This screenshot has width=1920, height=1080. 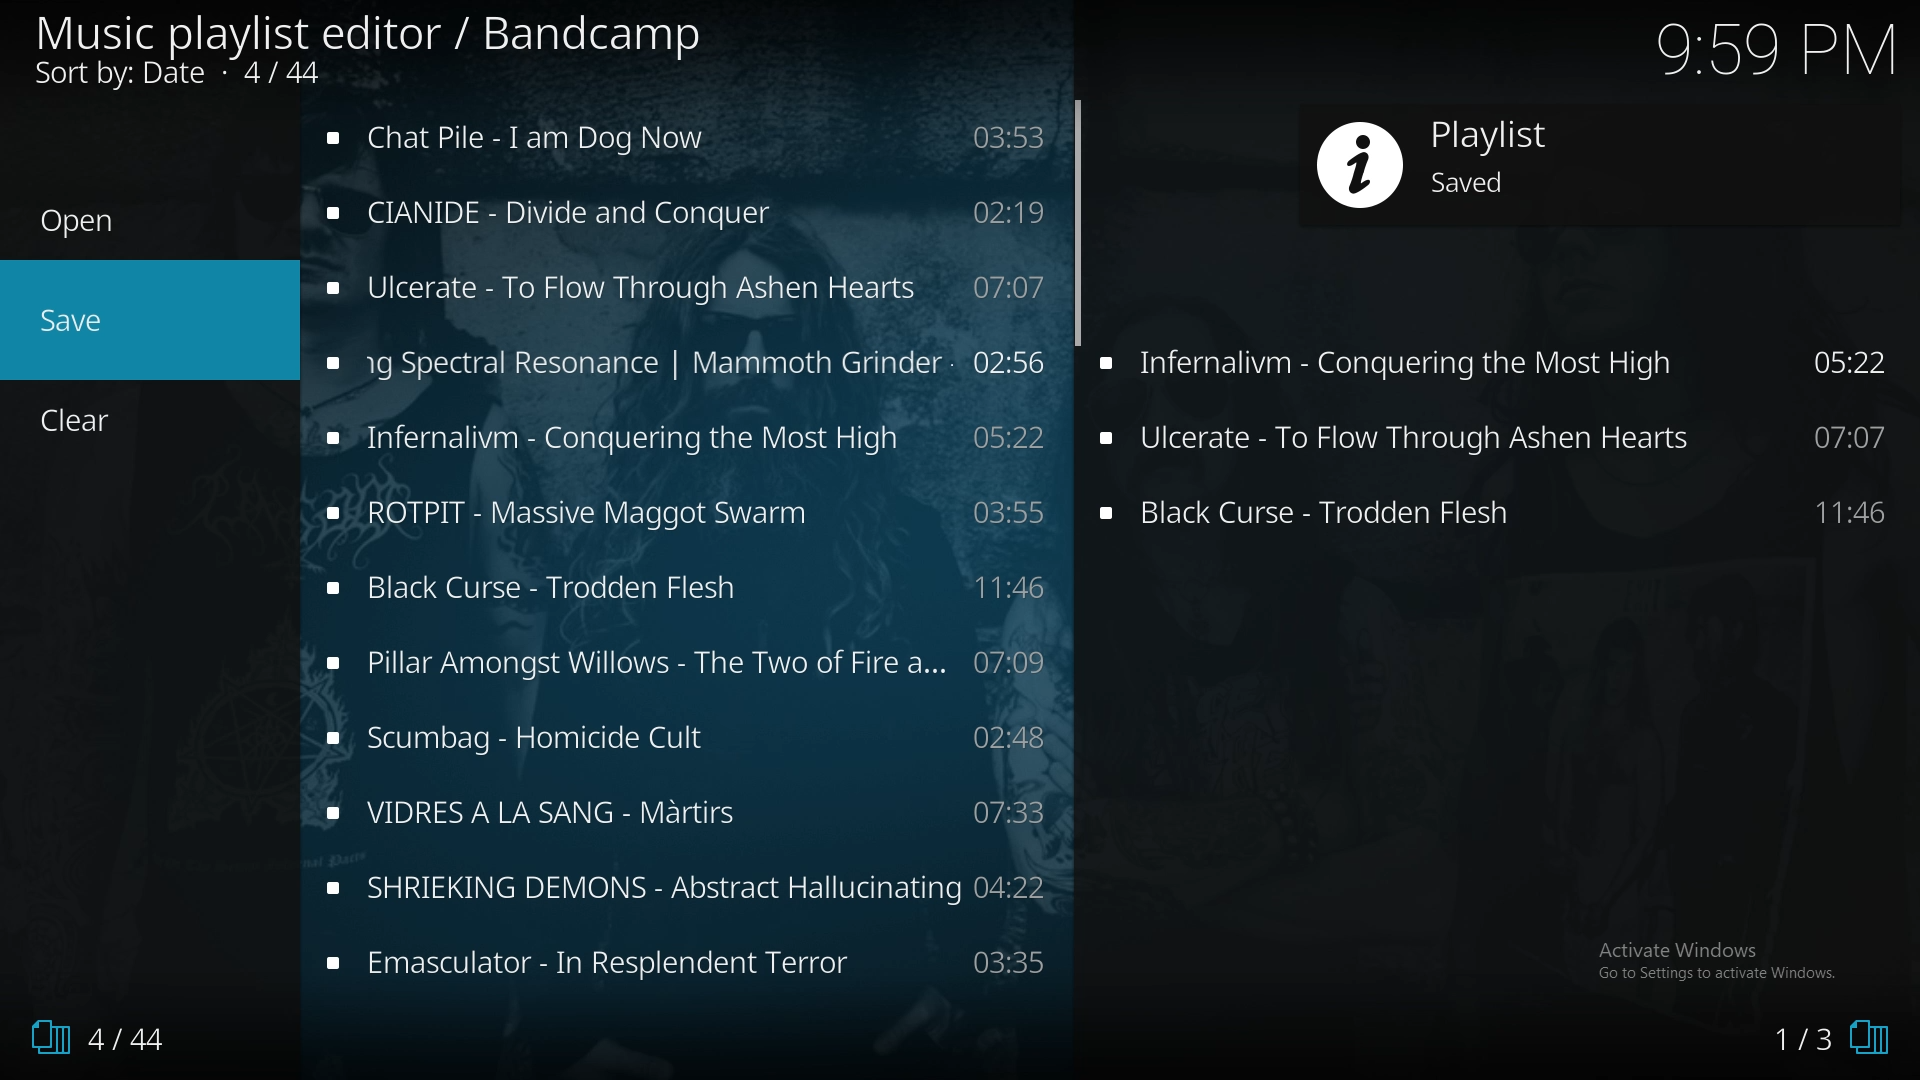 I want to click on music, so click(x=682, y=510).